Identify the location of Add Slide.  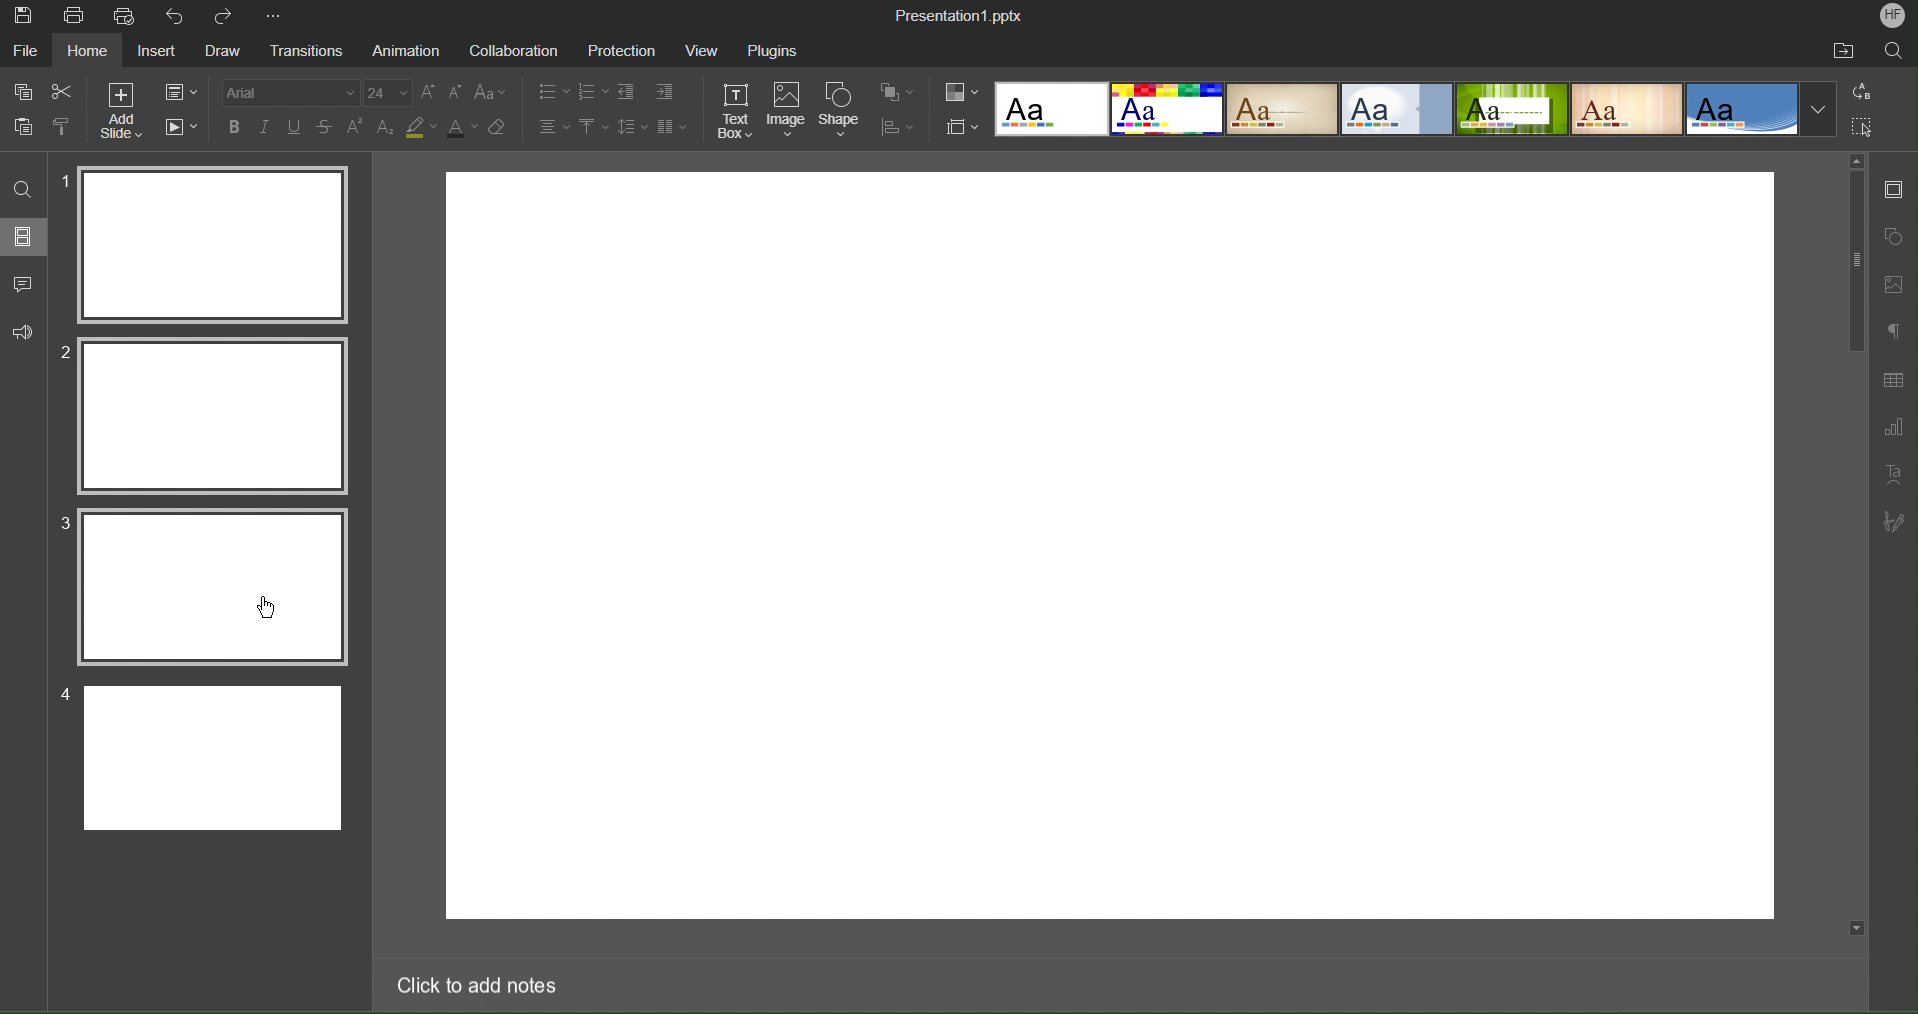
(124, 108).